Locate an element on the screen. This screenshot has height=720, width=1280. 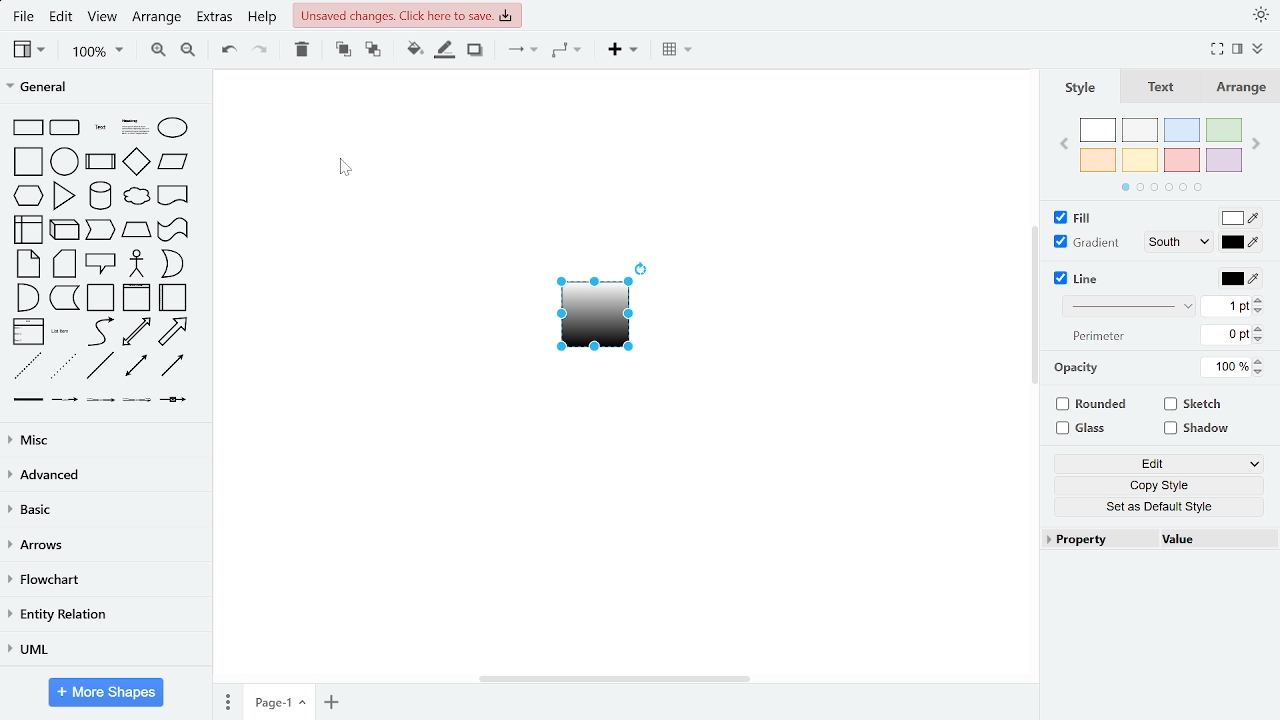
general shapes is located at coordinates (99, 297).